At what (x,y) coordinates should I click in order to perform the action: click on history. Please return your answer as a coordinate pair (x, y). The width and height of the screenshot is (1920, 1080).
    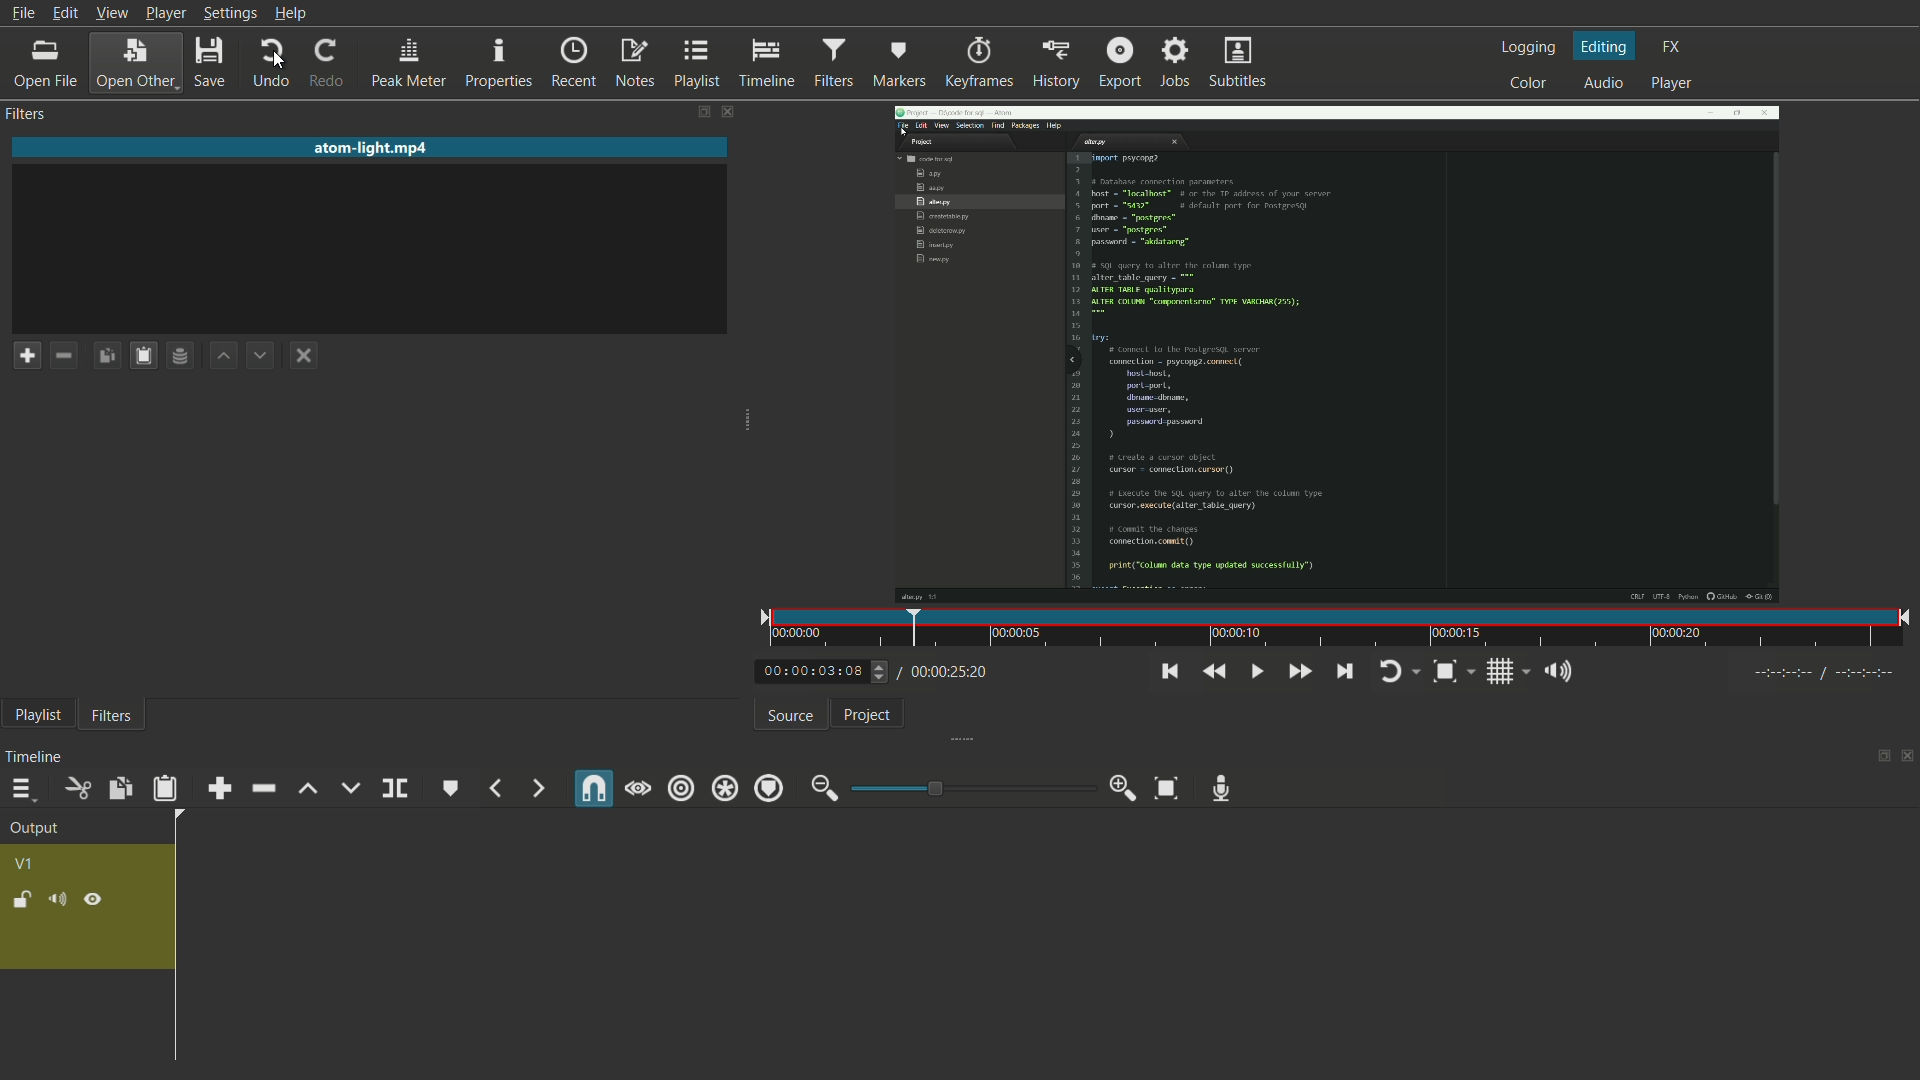
    Looking at the image, I should click on (1054, 60).